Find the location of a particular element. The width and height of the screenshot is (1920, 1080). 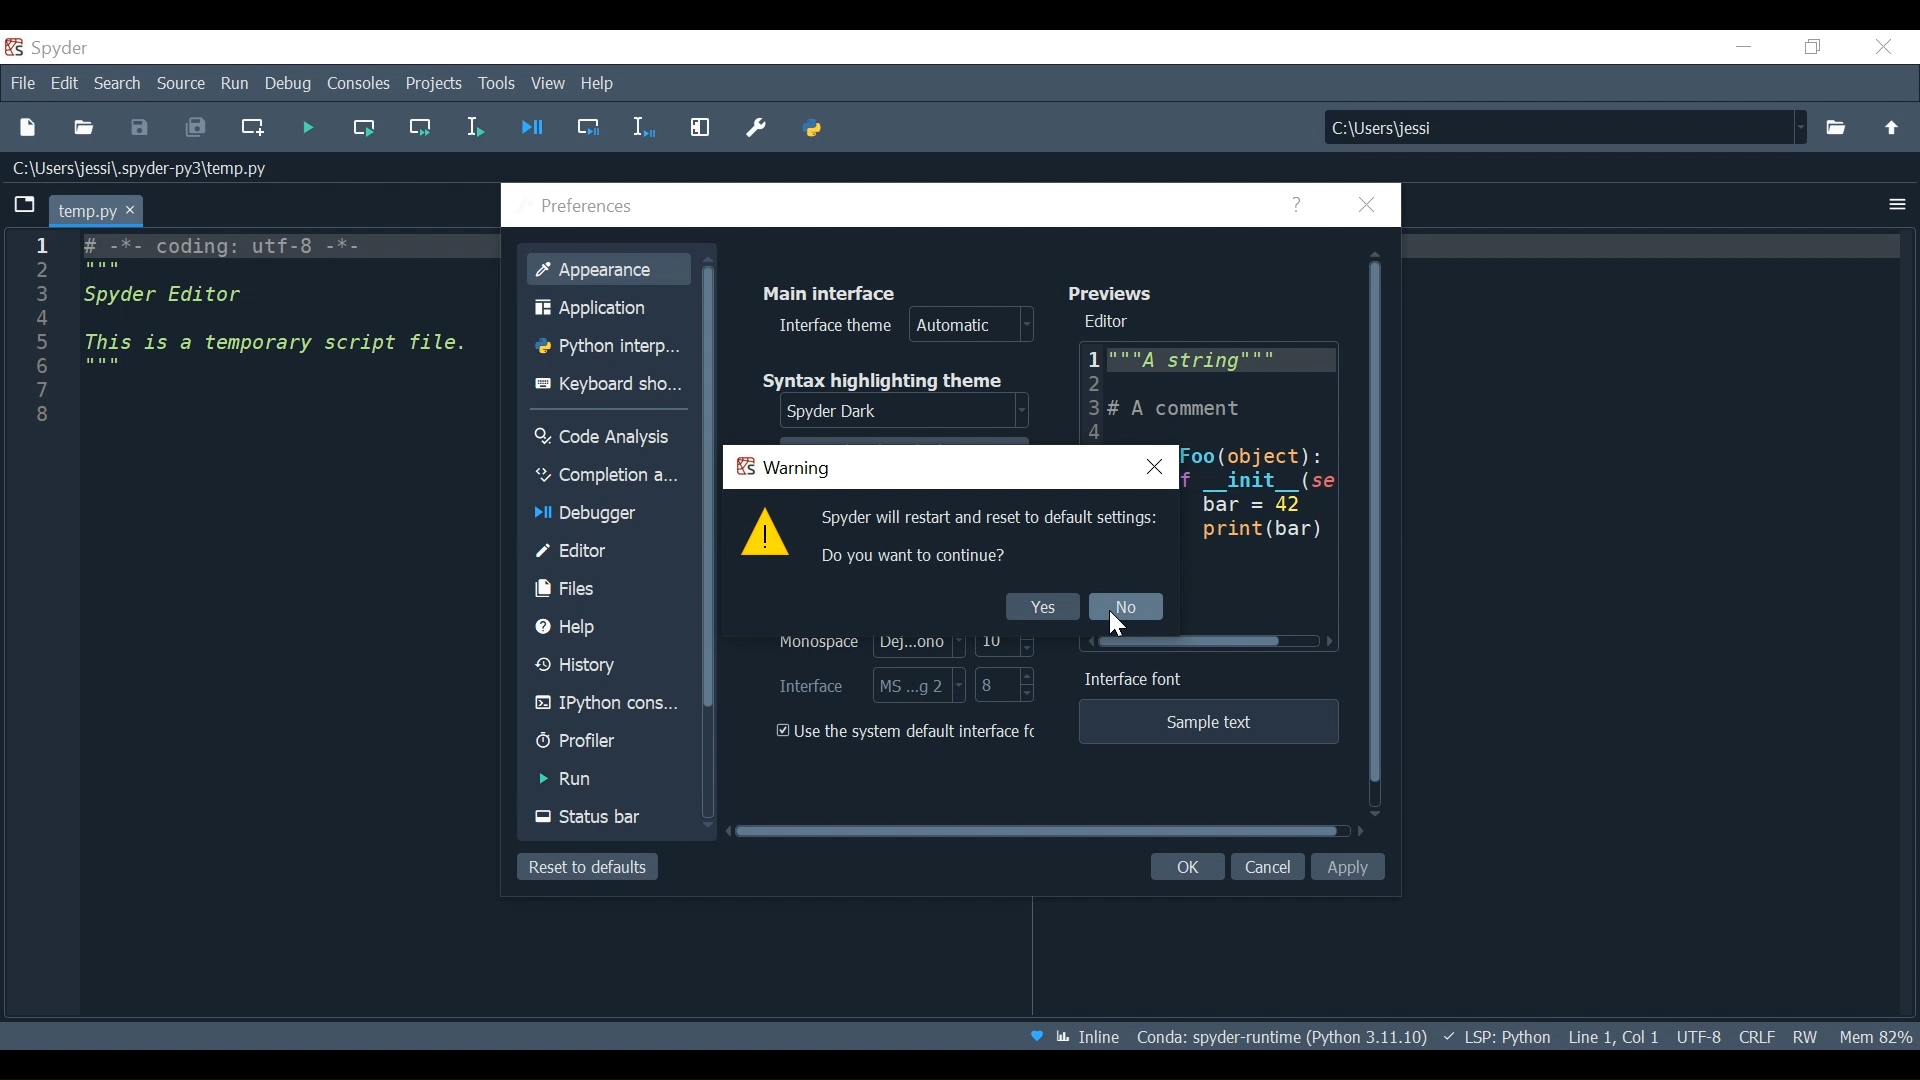

IPython console is located at coordinates (608, 705).